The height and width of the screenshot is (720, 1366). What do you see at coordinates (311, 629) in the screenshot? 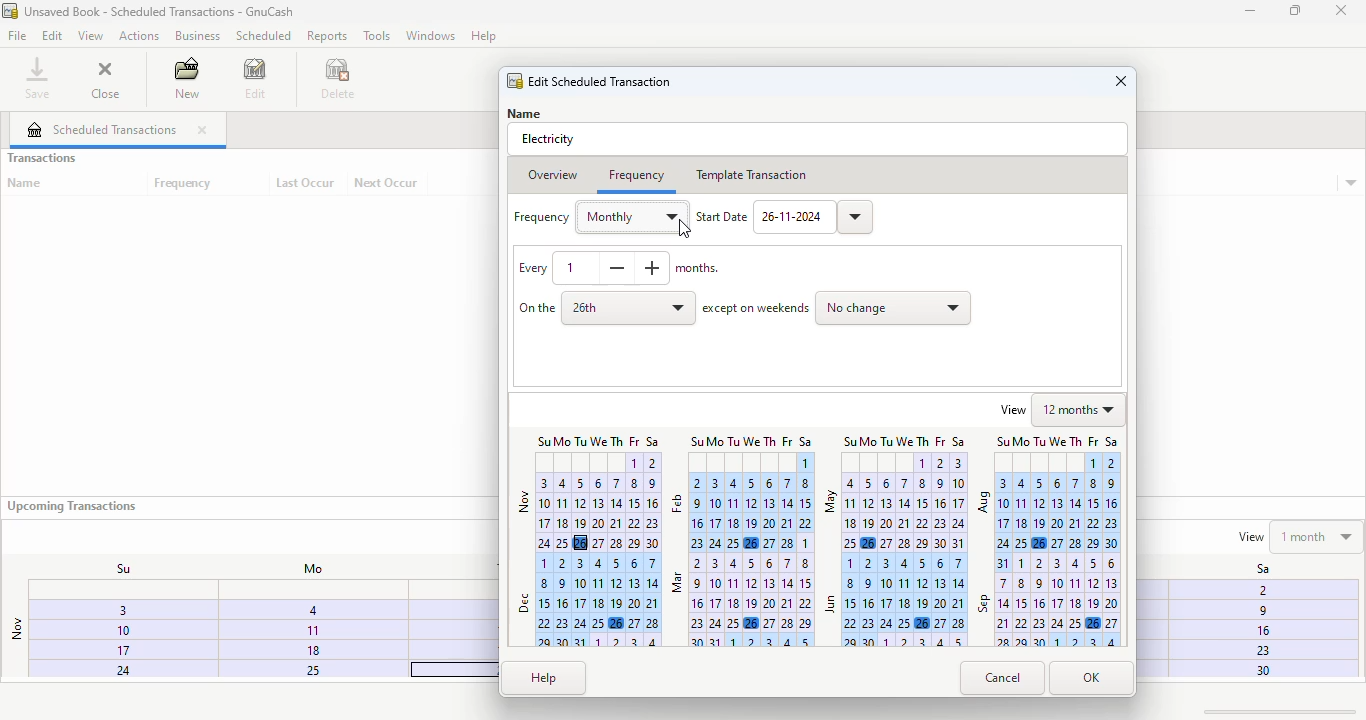
I see `1` at bounding box center [311, 629].